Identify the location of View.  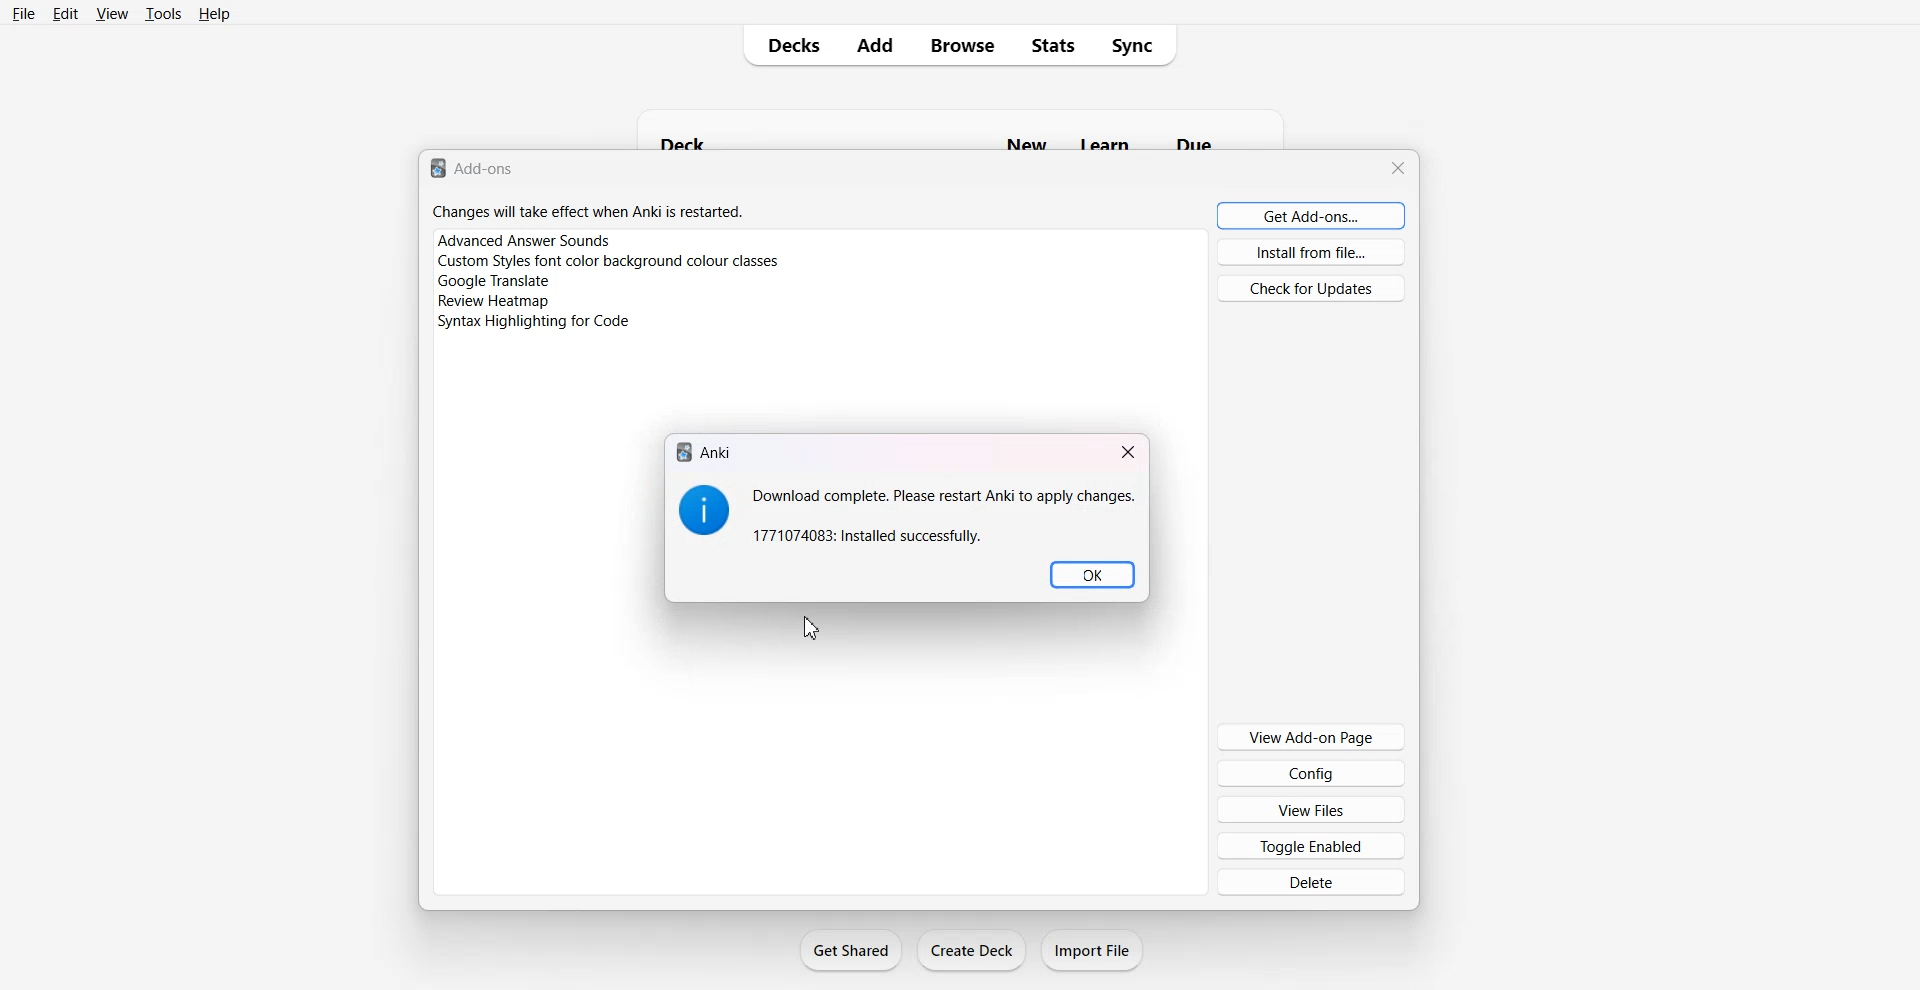
(111, 14).